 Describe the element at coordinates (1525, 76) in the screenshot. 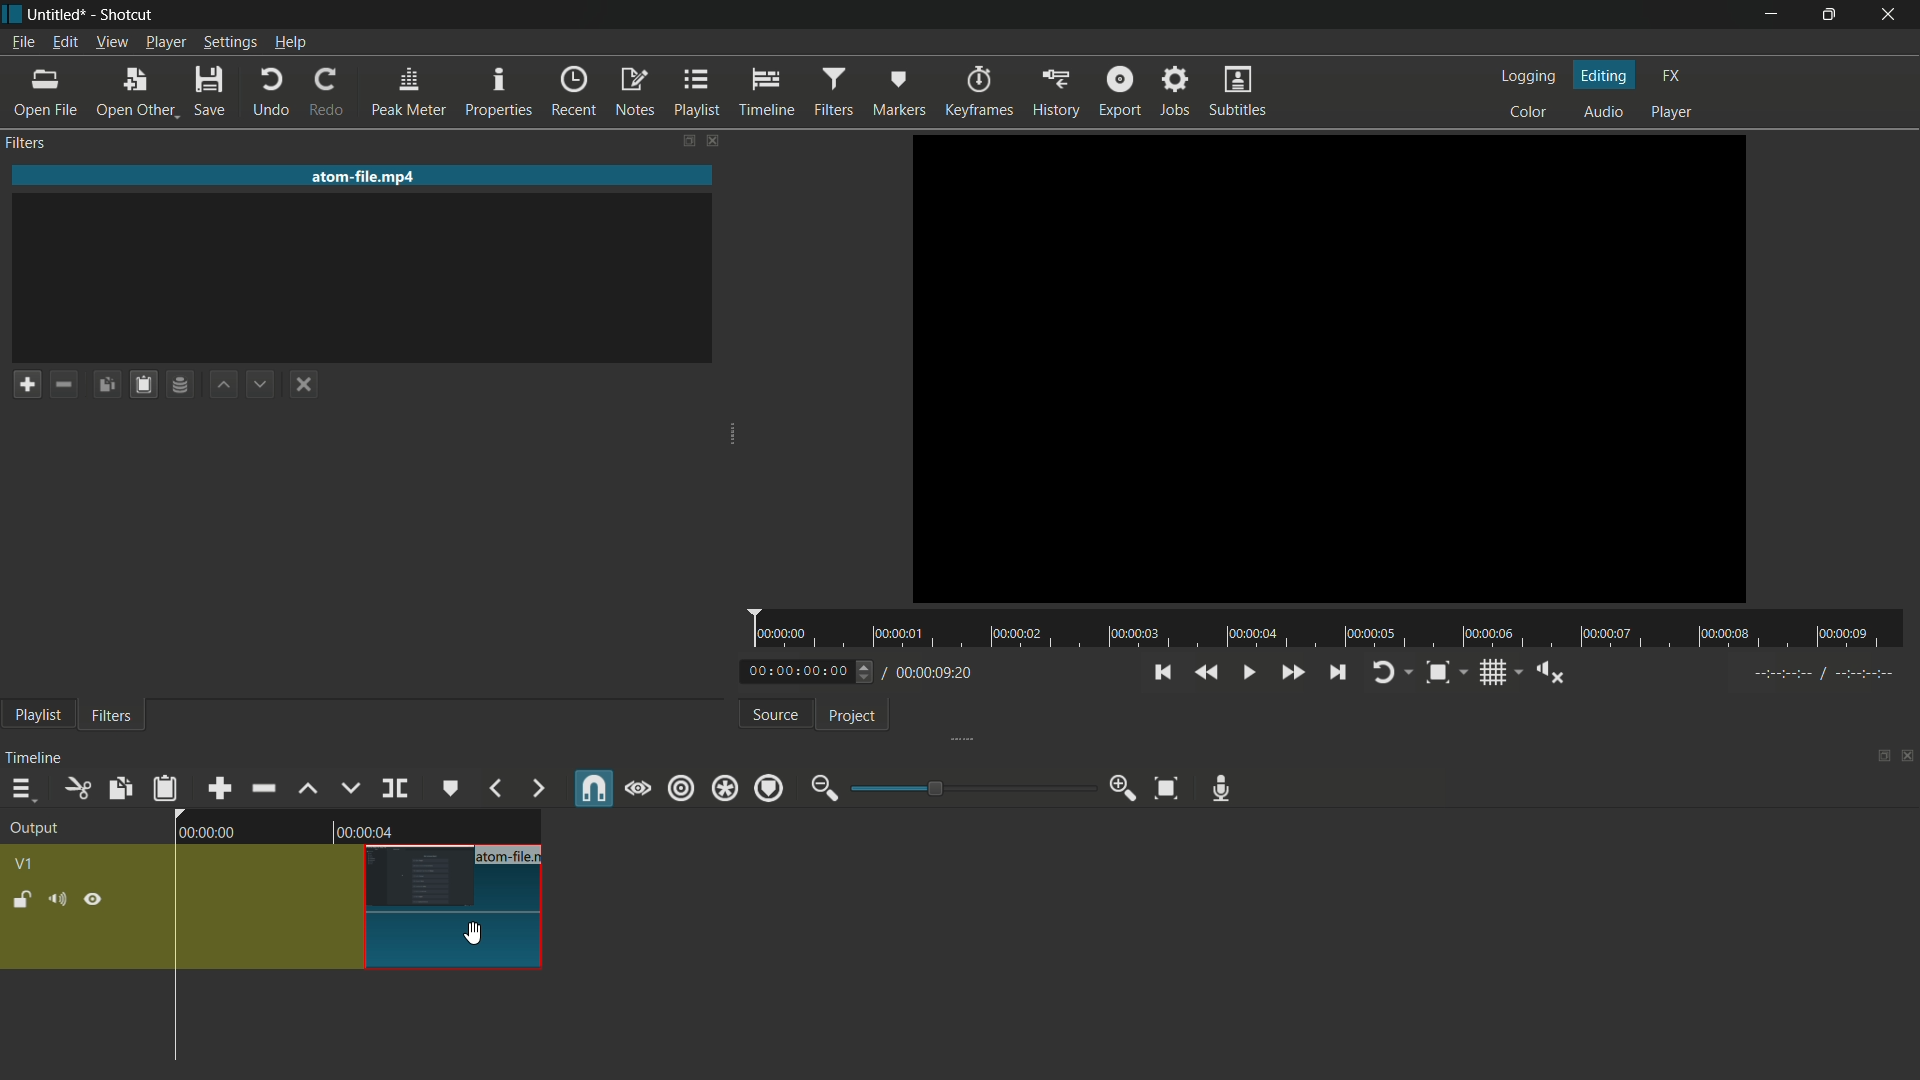

I see `logging` at that location.